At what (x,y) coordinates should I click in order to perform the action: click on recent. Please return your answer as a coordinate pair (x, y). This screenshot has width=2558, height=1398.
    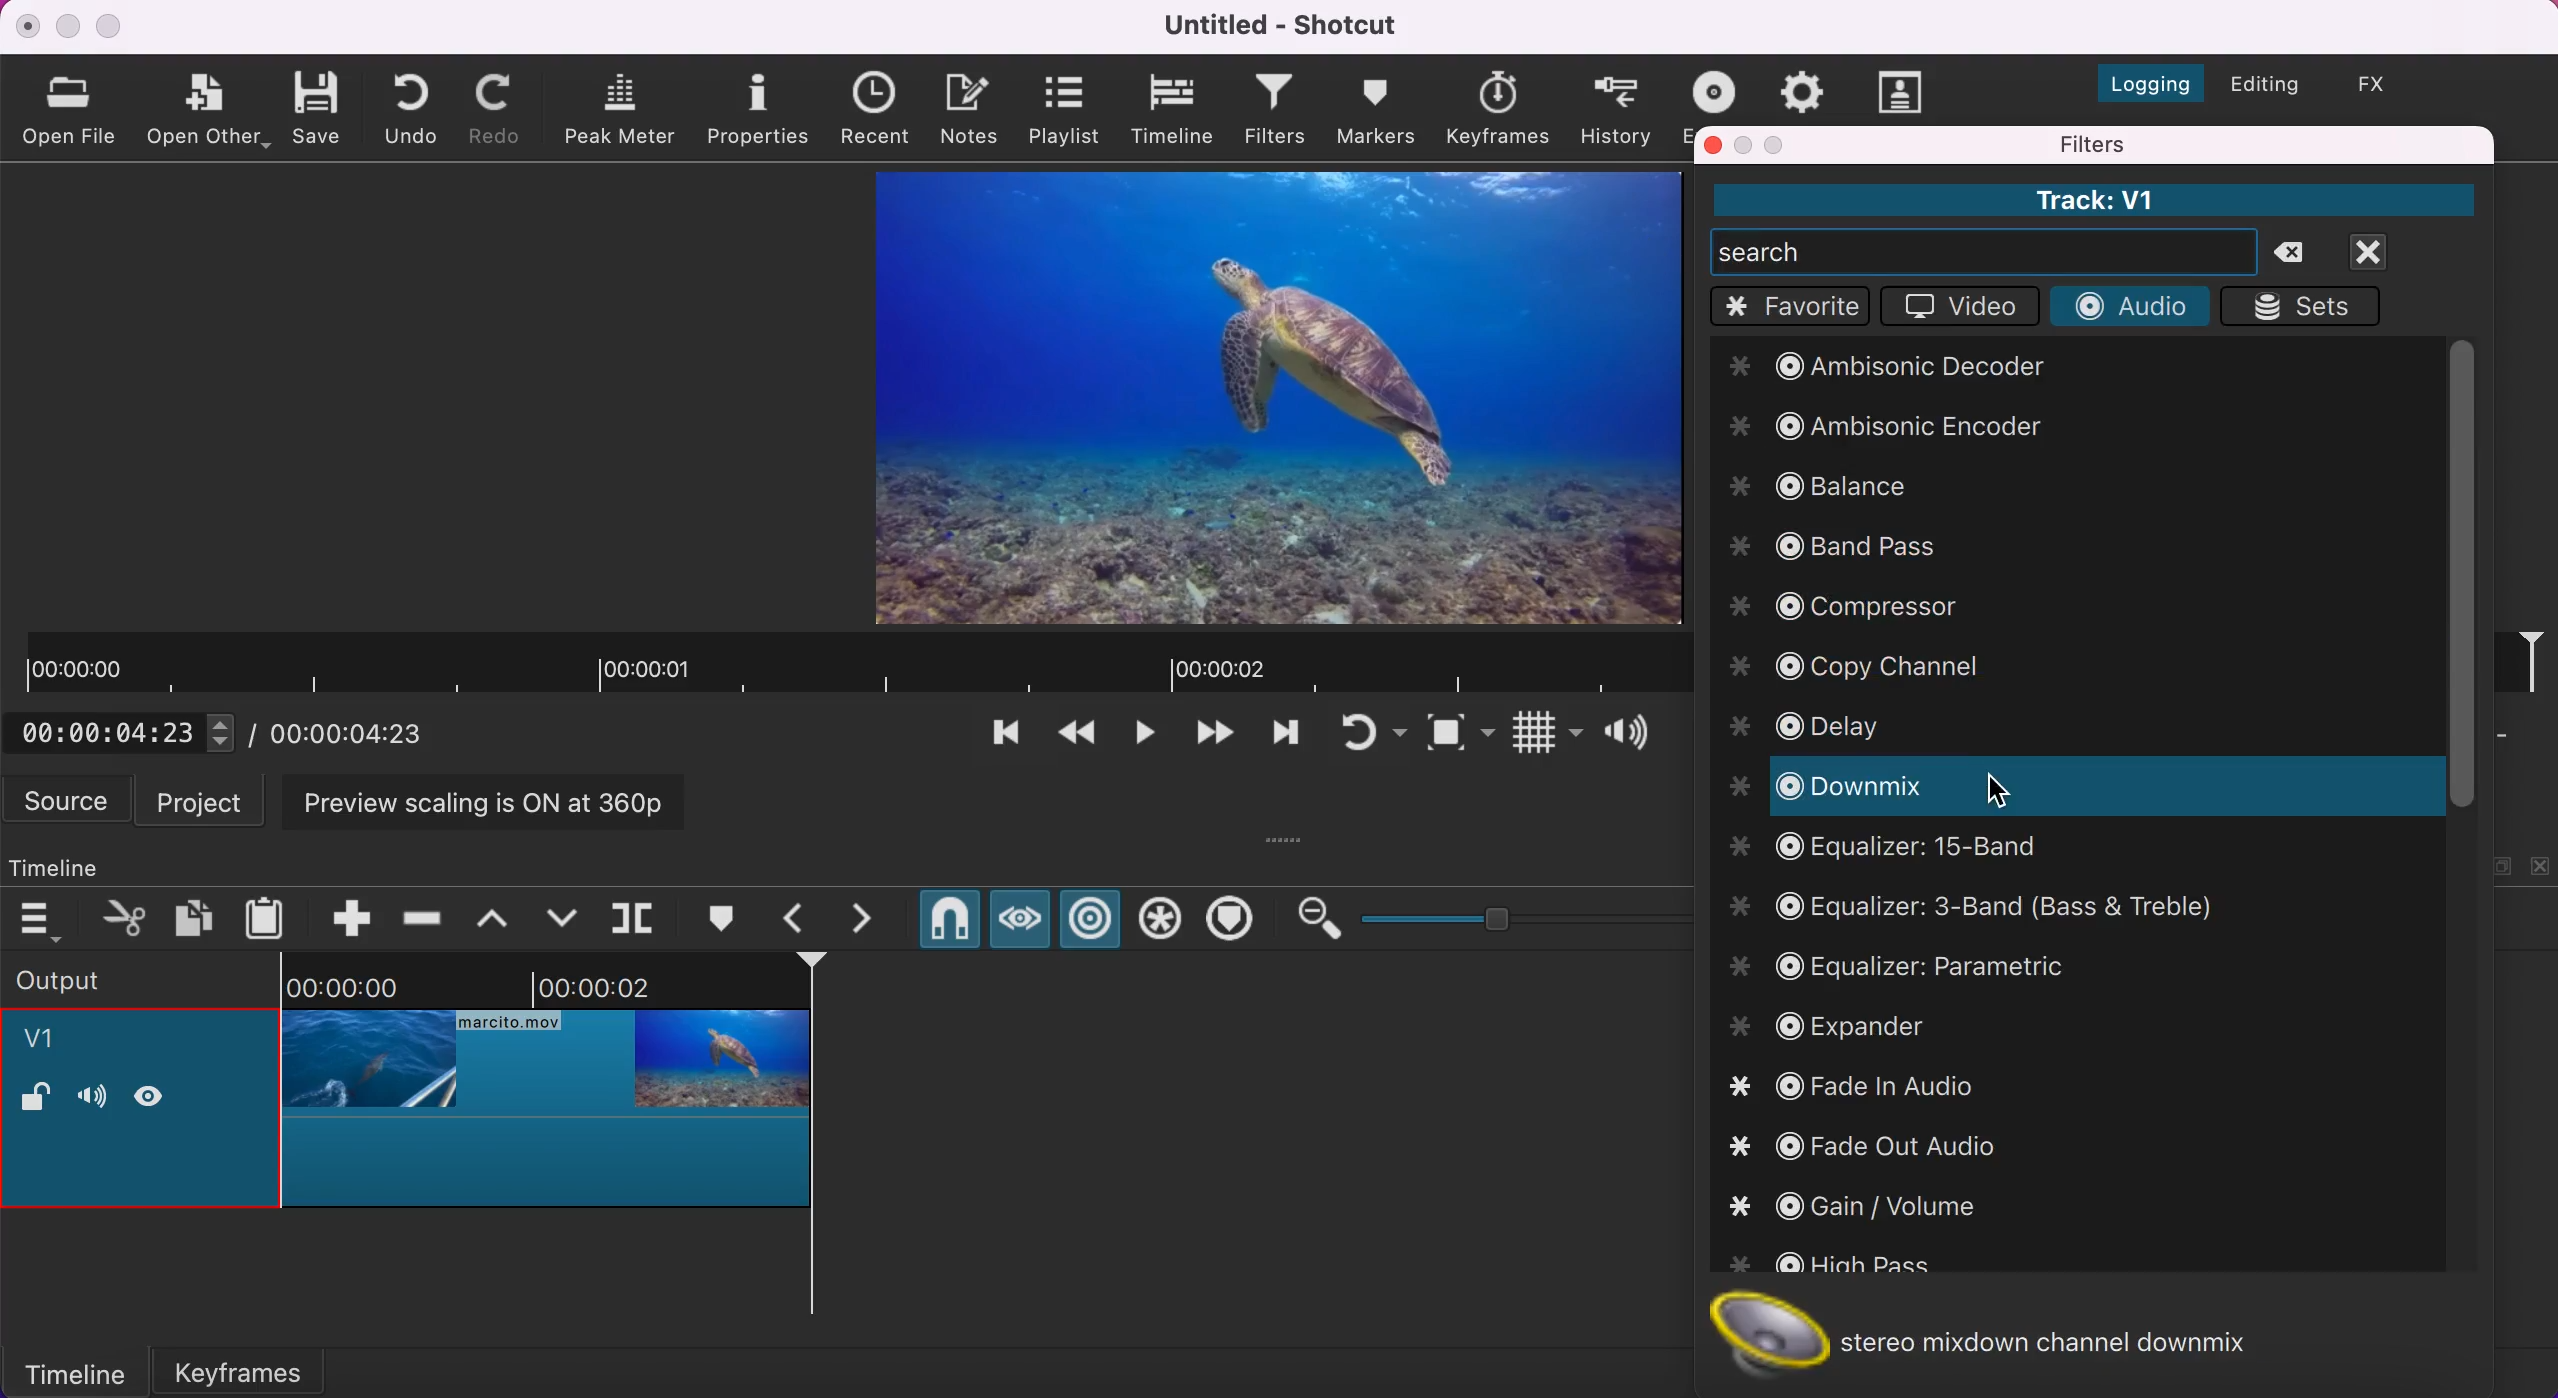
    Looking at the image, I should click on (881, 110).